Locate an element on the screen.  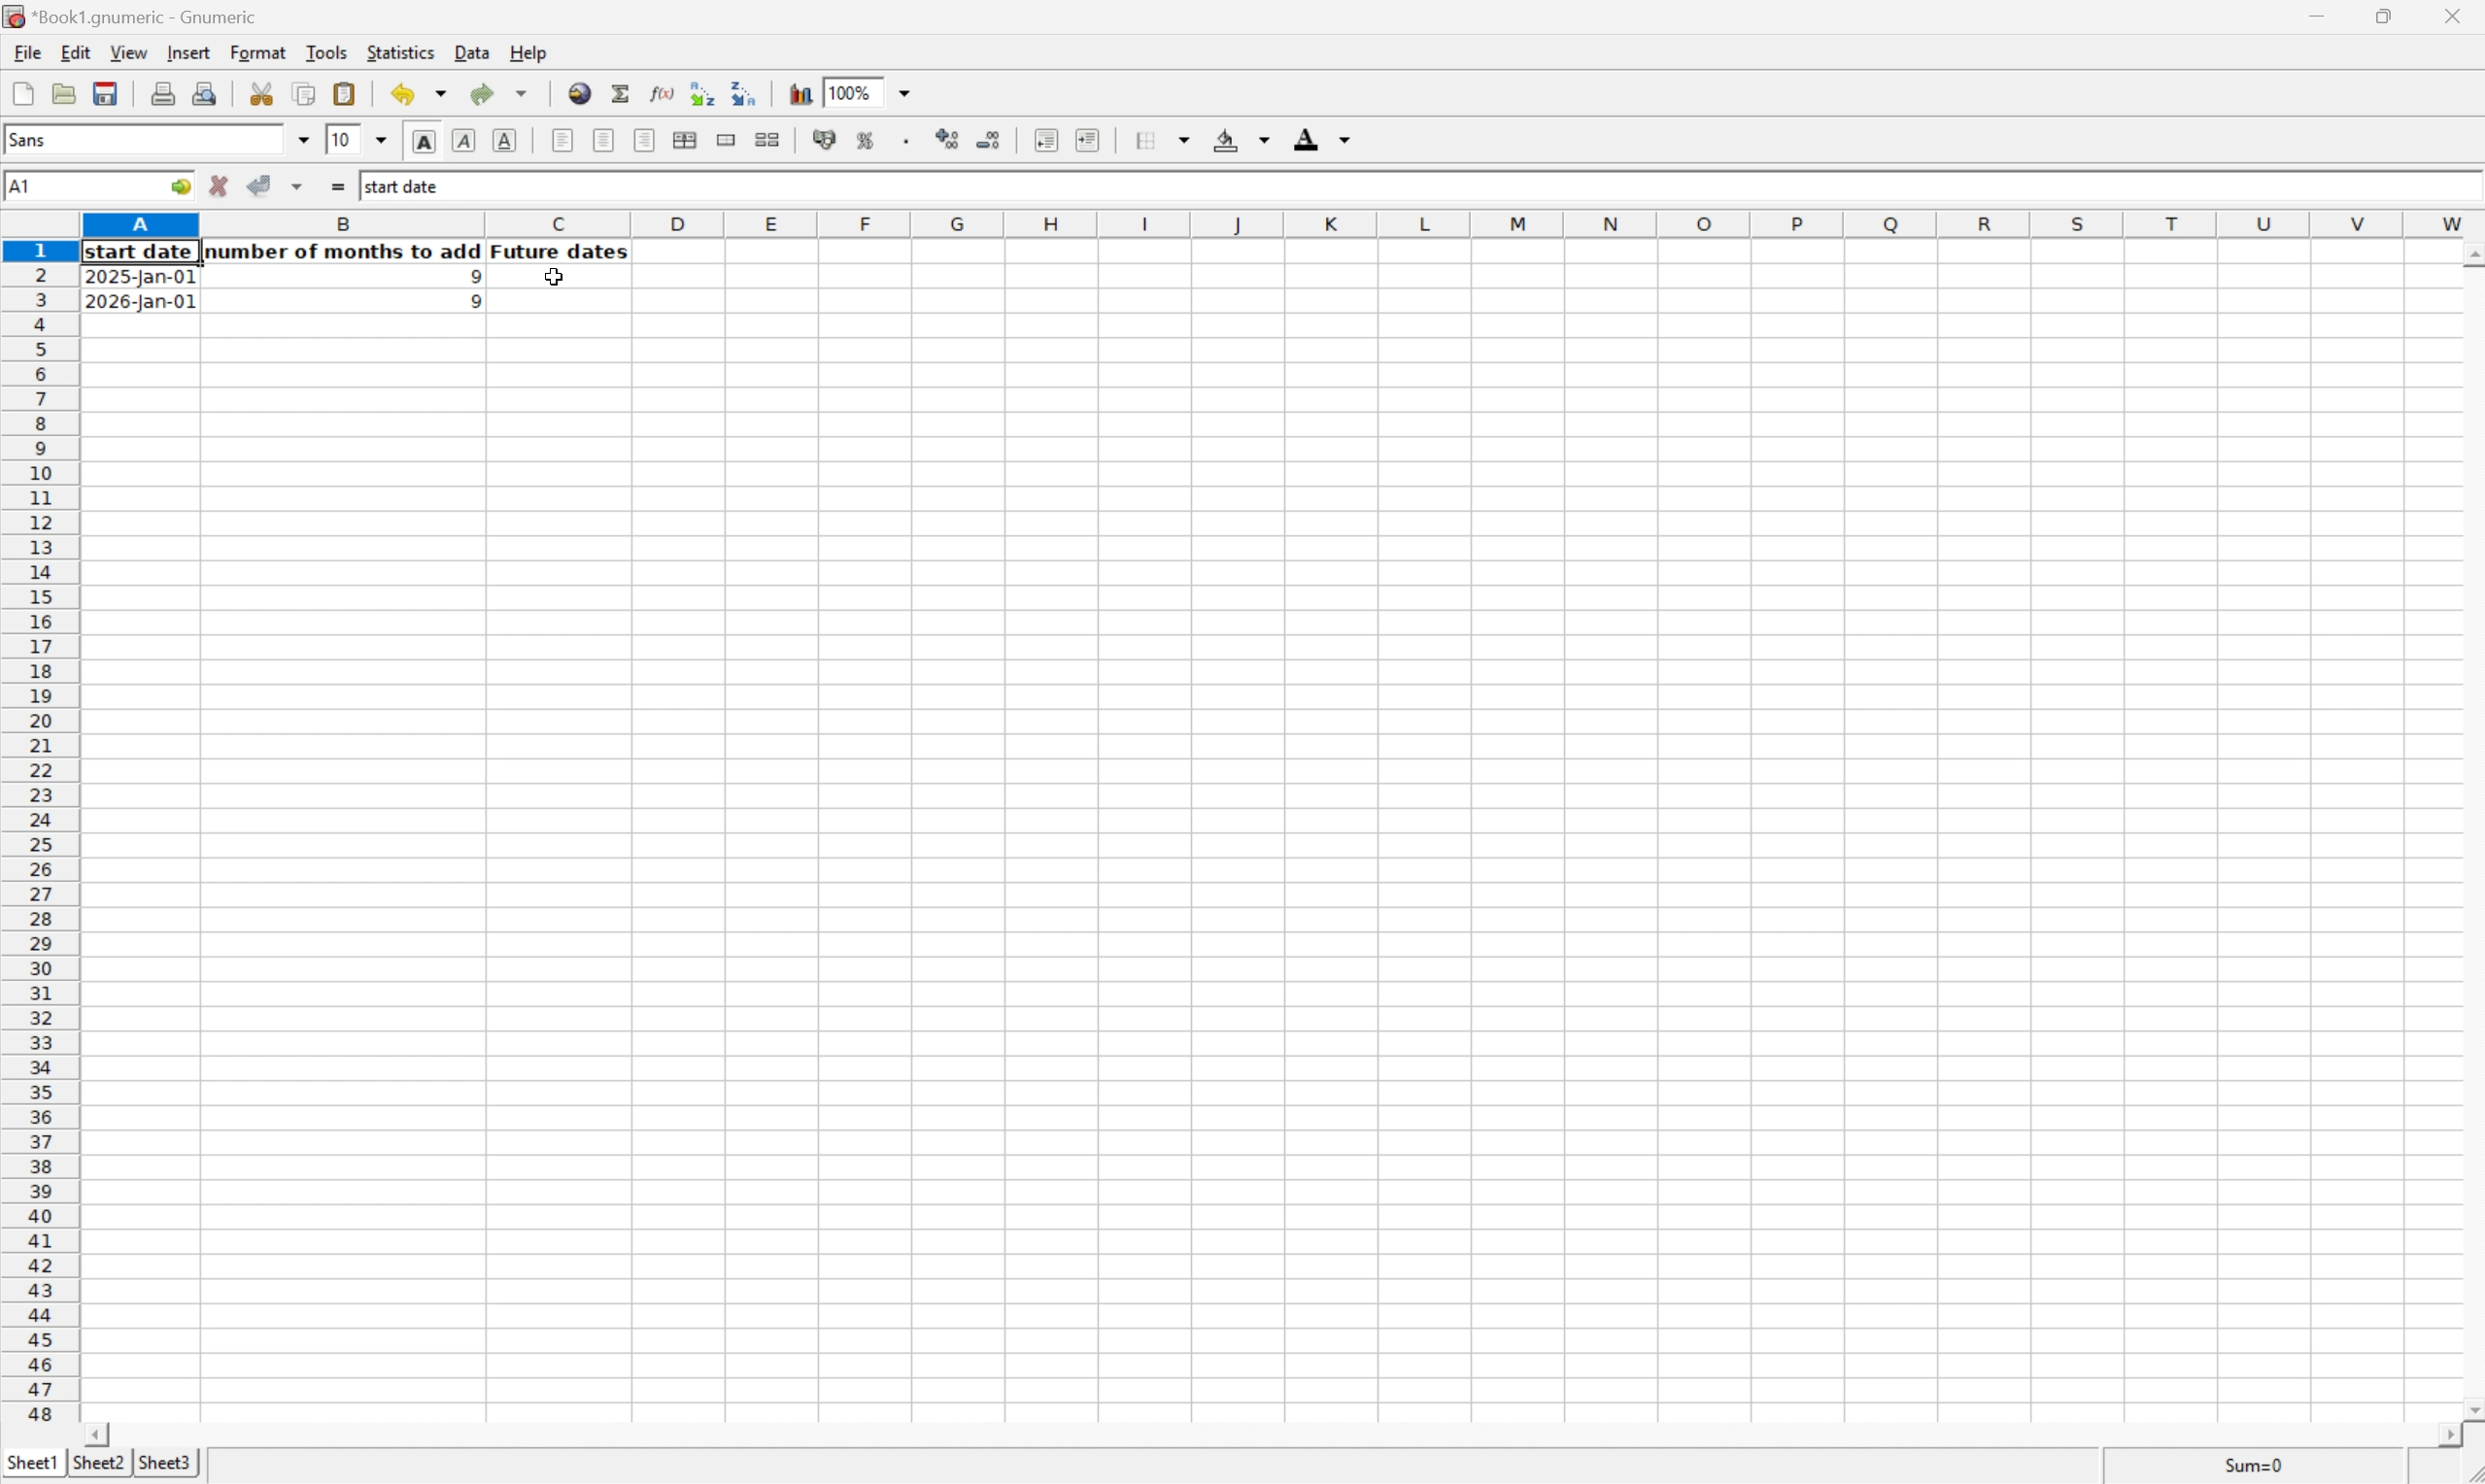
Insert a hyperlink is located at coordinates (581, 92).